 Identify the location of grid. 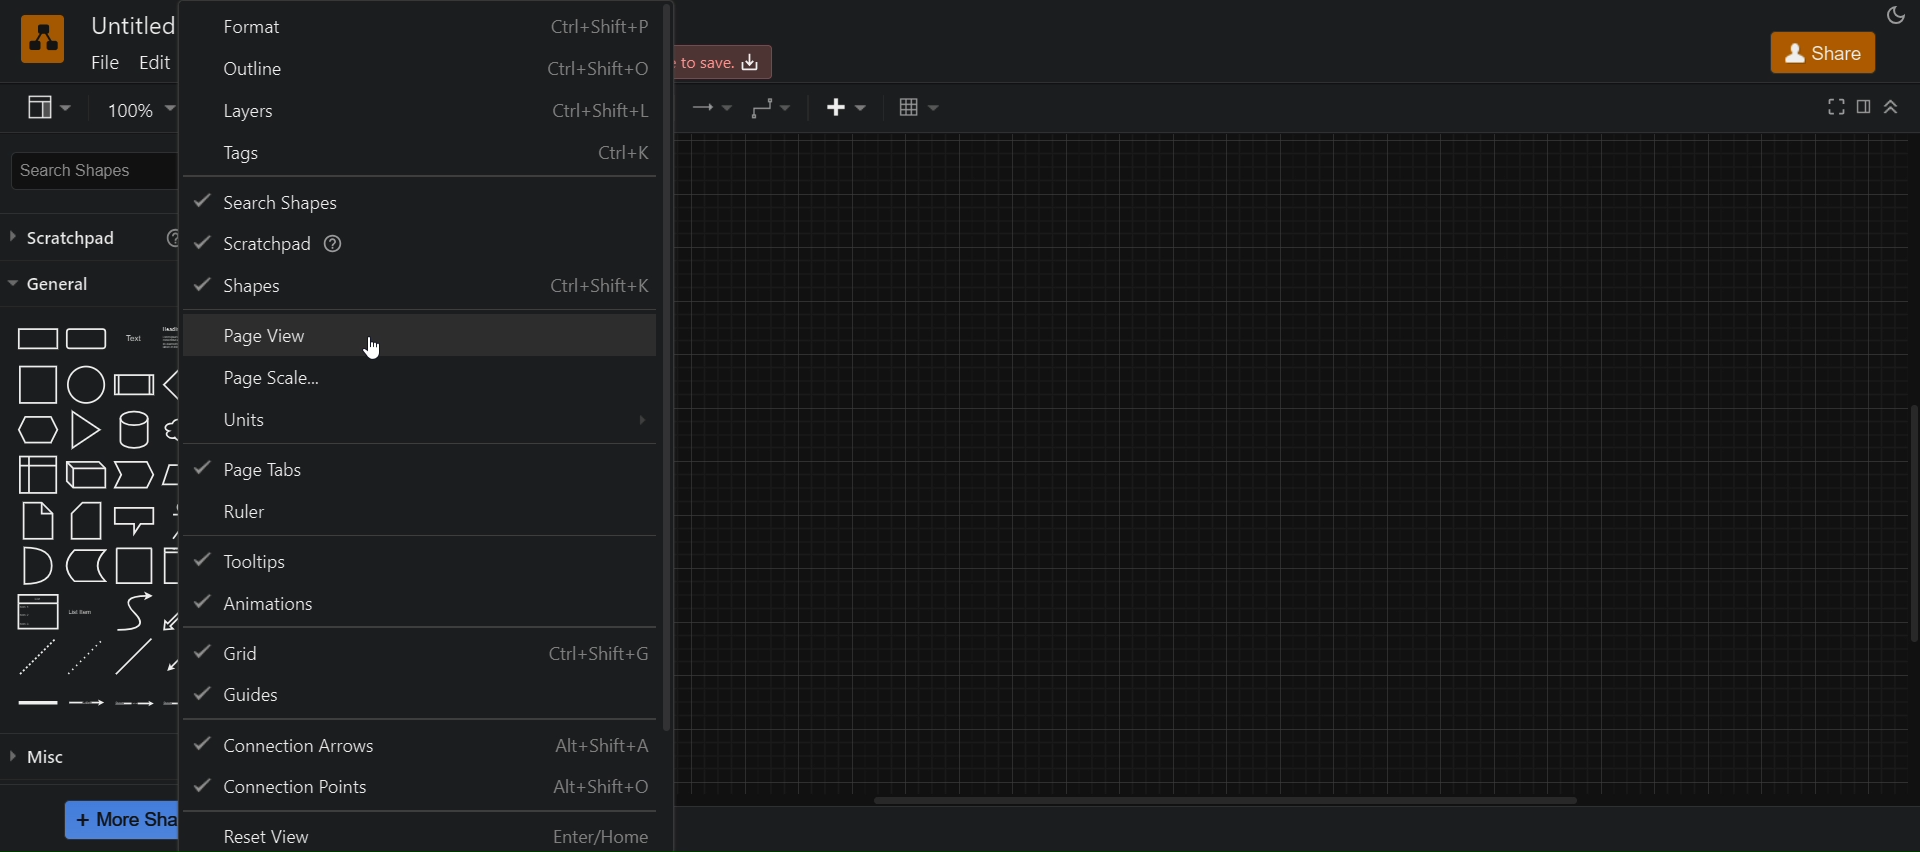
(424, 650).